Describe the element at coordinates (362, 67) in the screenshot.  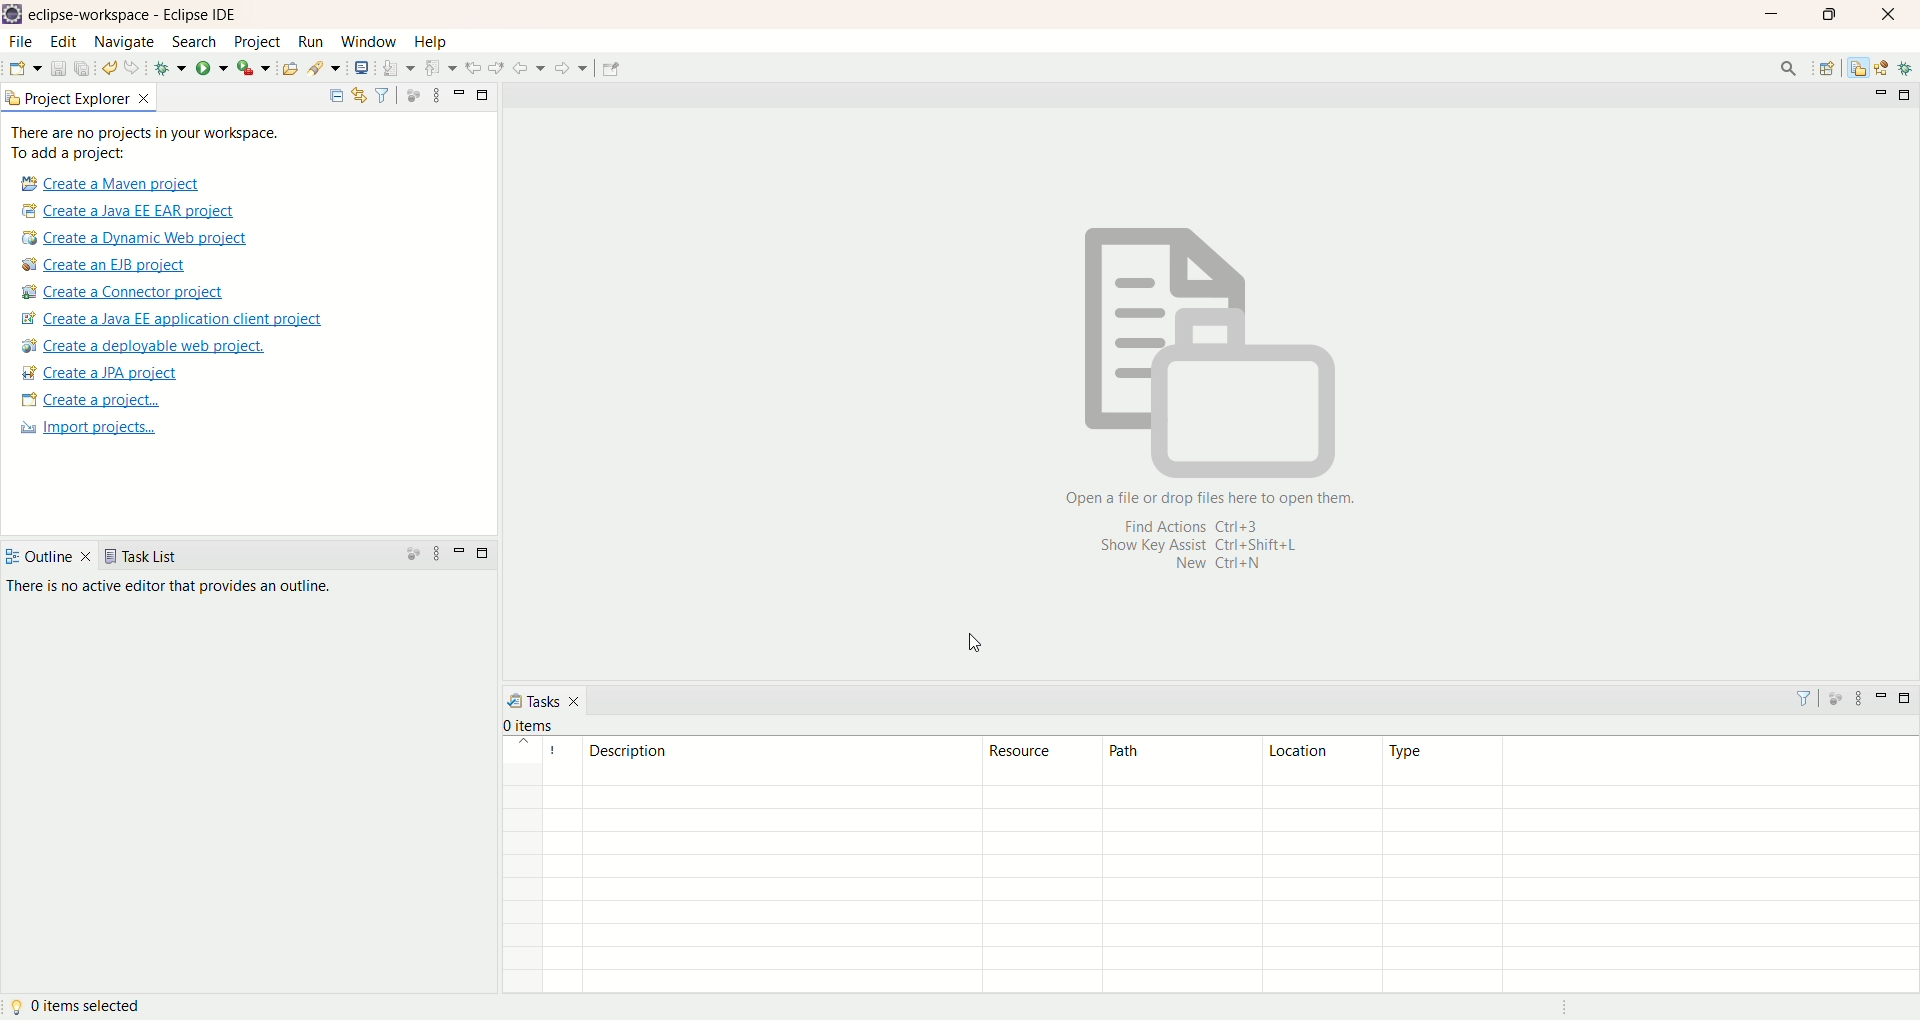
I see `open a terminal` at that location.